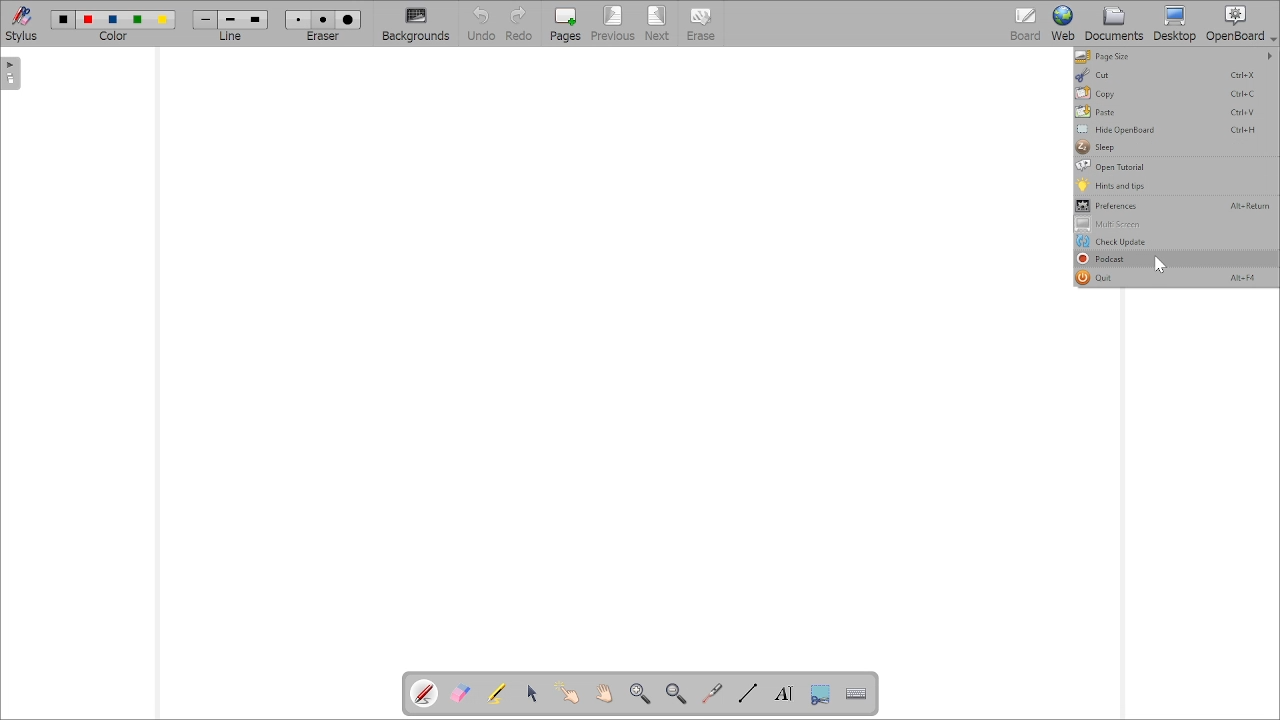 Image resolution: width=1280 pixels, height=720 pixels. I want to click on eraser3, so click(348, 20).